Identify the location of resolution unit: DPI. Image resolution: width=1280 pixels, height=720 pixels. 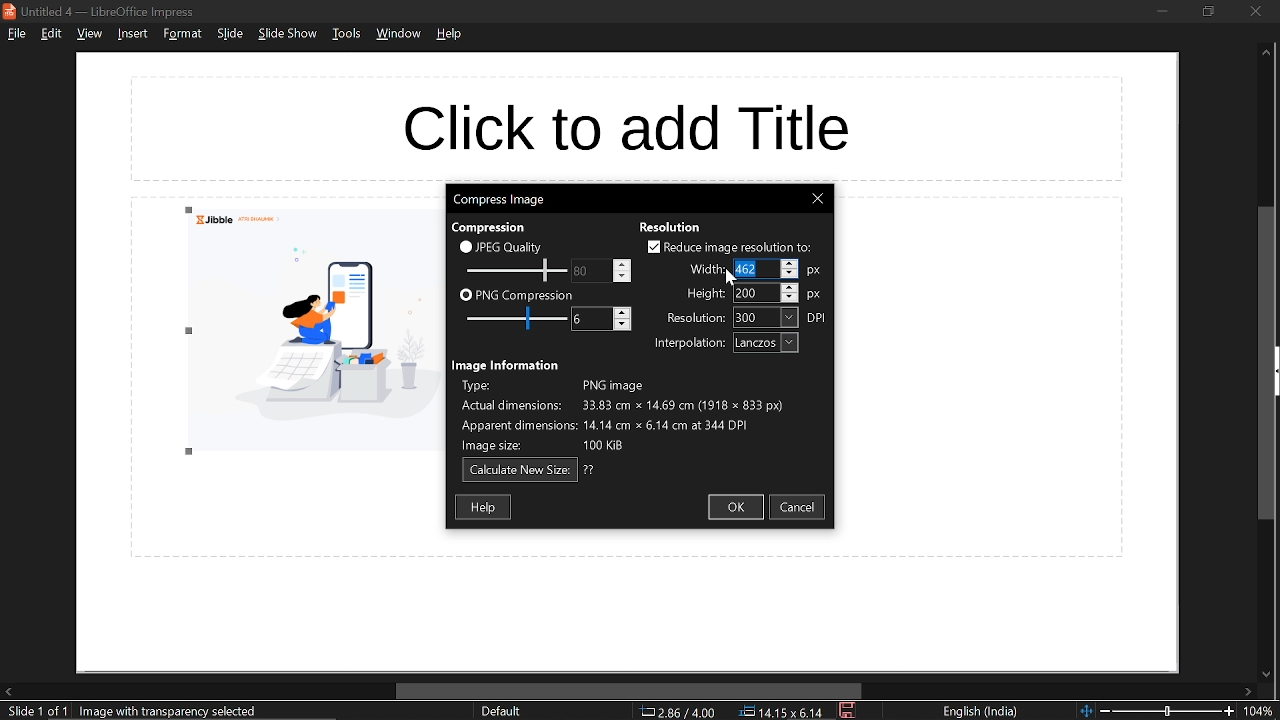
(818, 318).